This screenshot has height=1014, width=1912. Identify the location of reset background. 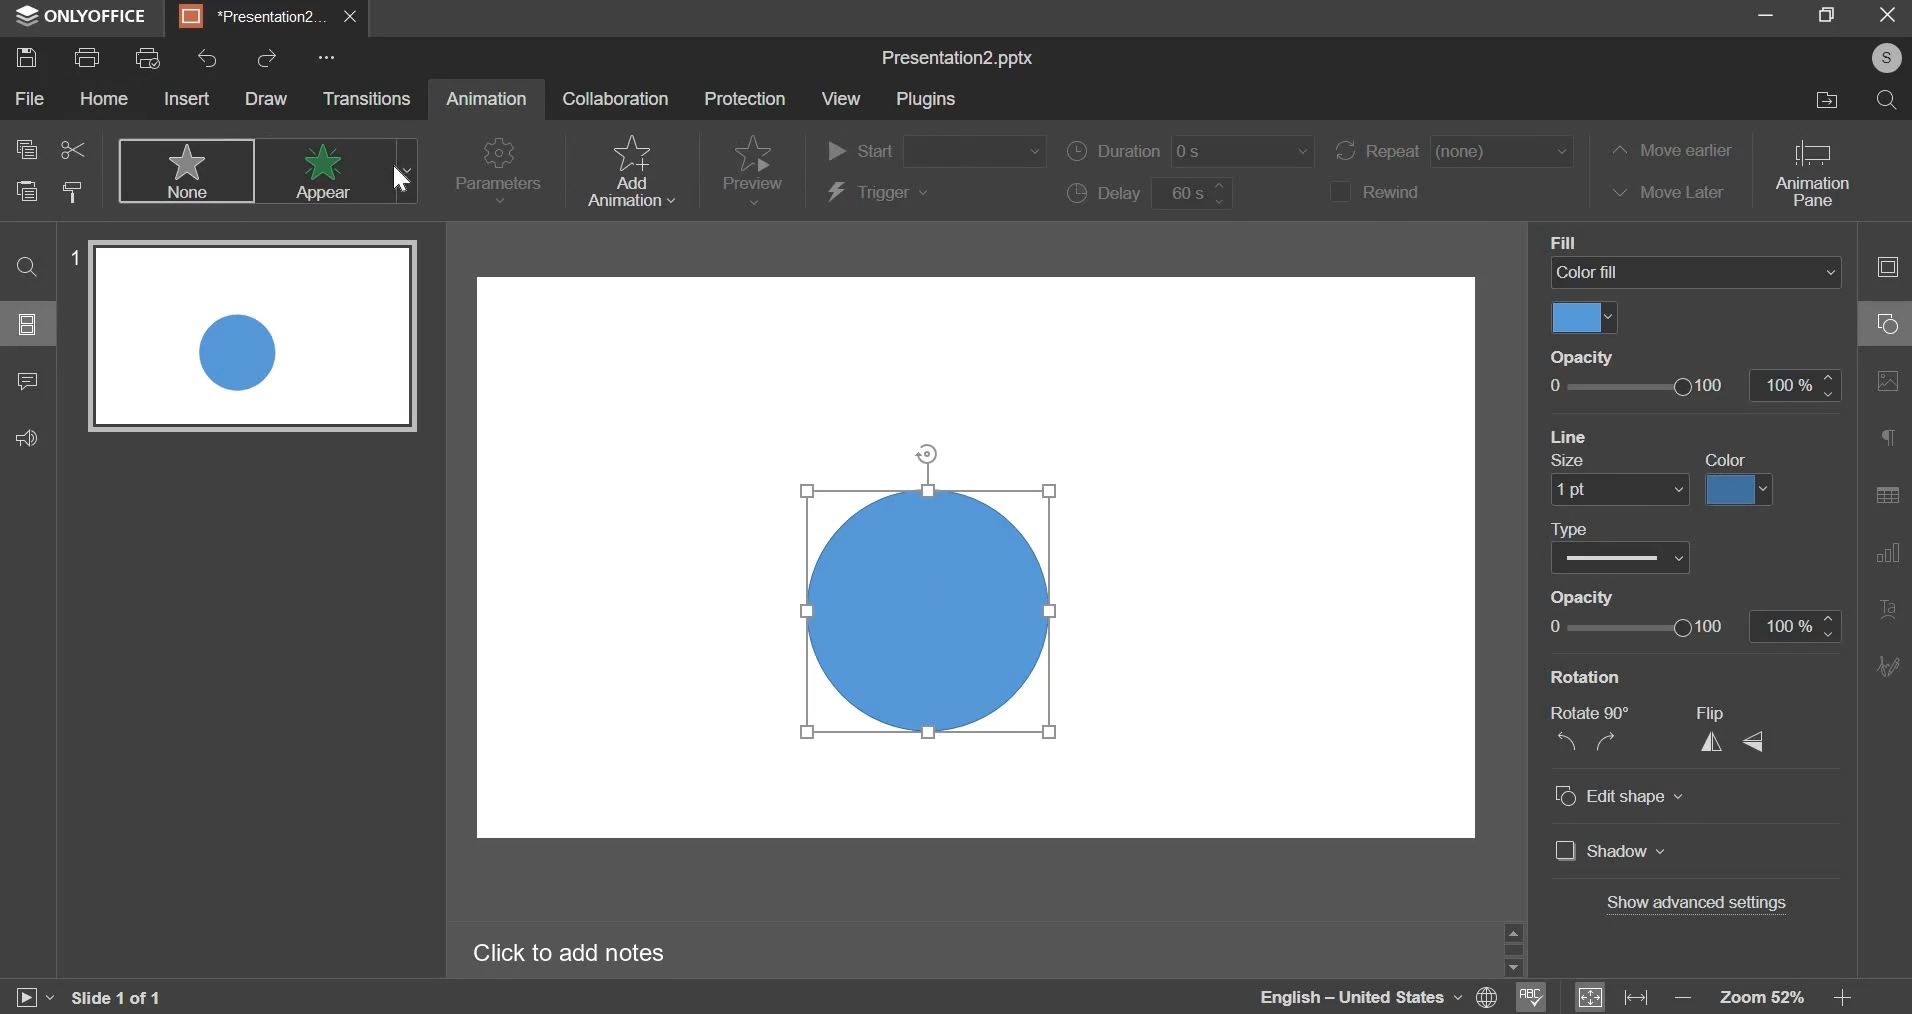
(1644, 436).